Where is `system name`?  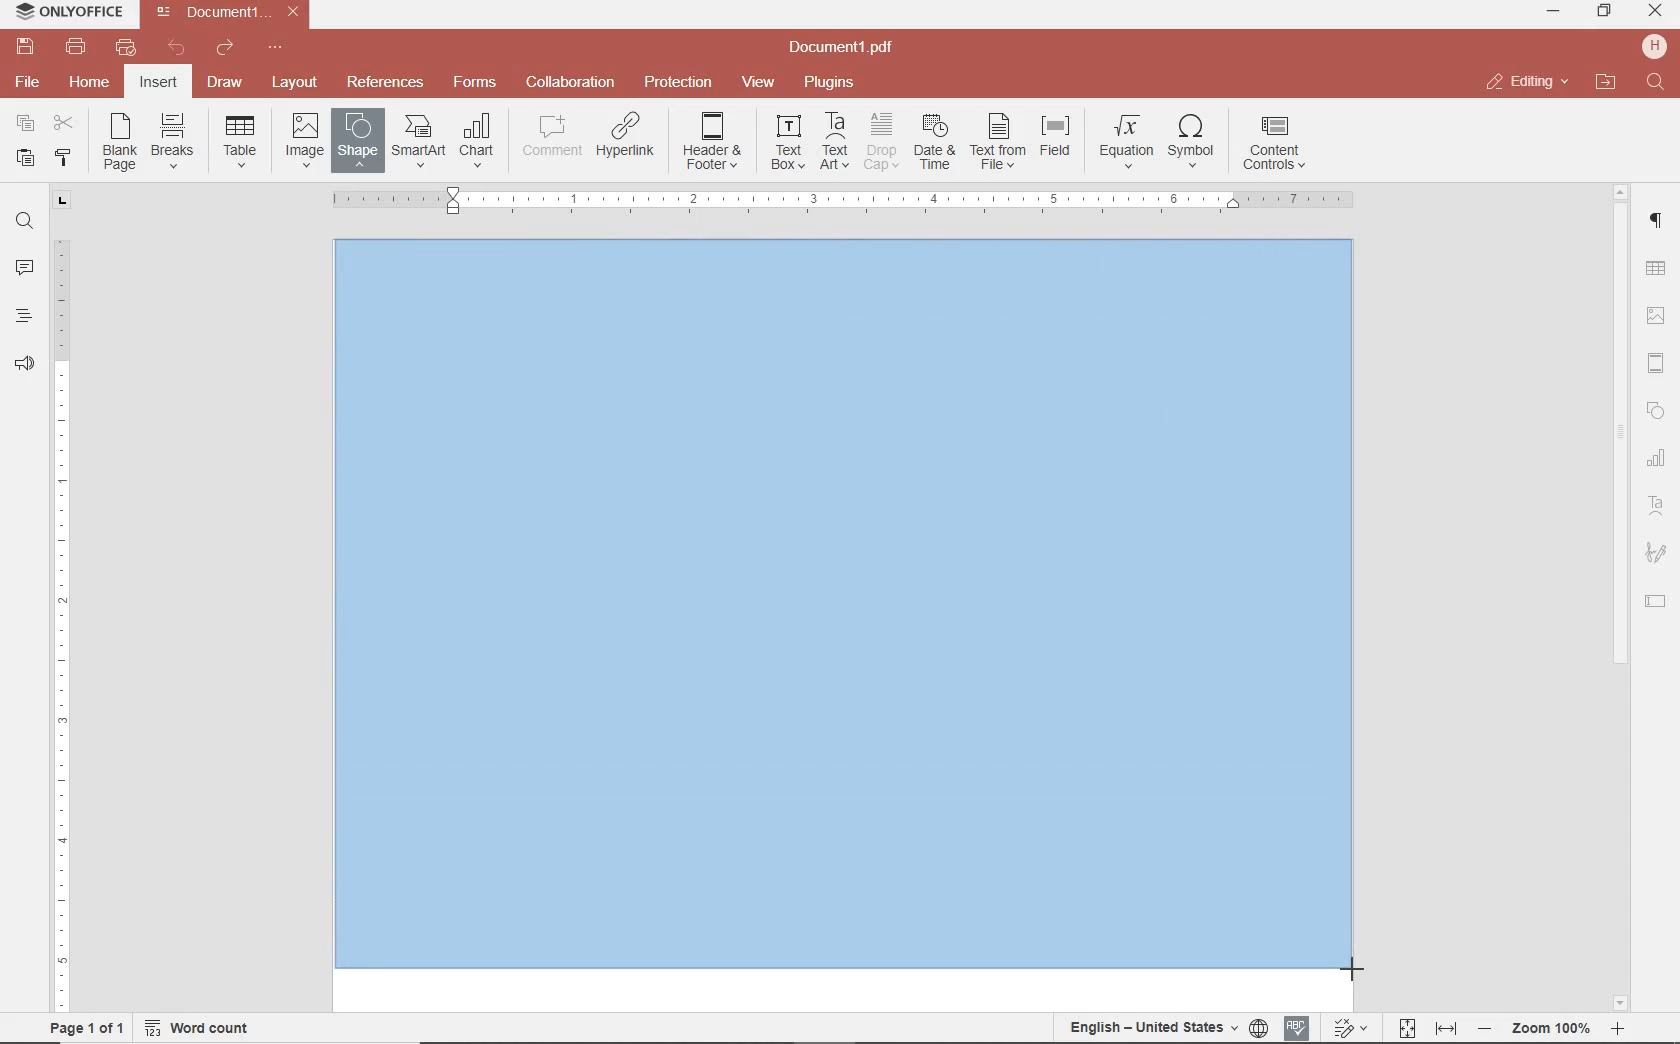
system name is located at coordinates (64, 13).